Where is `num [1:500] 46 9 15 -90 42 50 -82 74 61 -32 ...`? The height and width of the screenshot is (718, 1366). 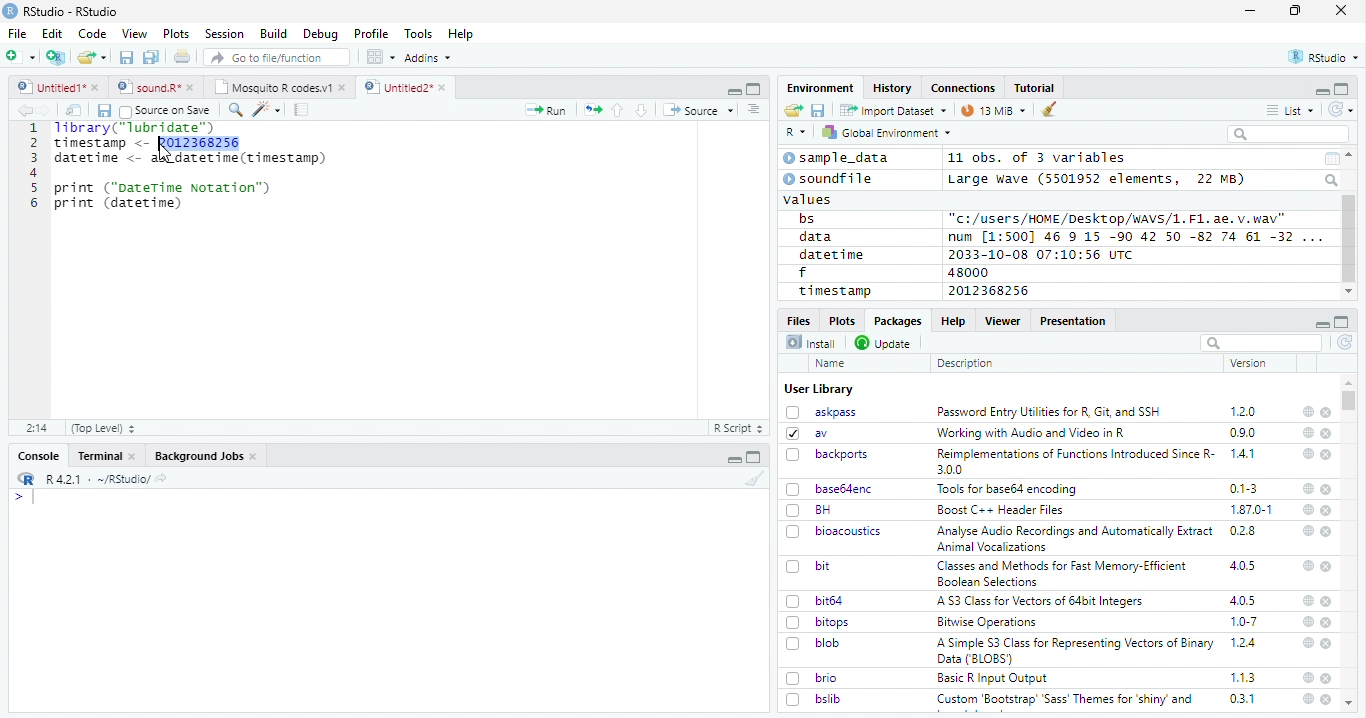 num [1:500] 46 9 15 -90 42 50 -82 74 61 -32 ... is located at coordinates (1135, 236).